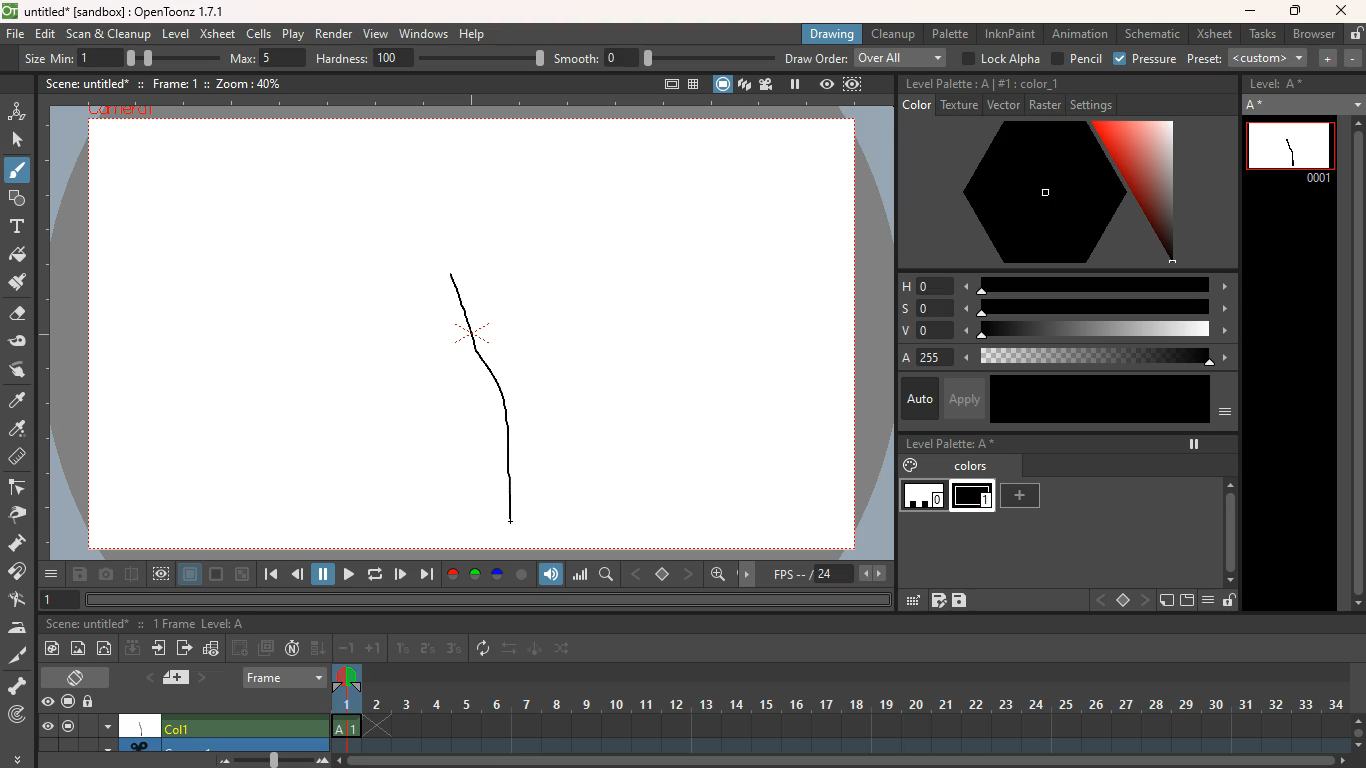 The image size is (1366, 768). Describe the element at coordinates (608, 575) in the screenshot. I see `find` at that location.